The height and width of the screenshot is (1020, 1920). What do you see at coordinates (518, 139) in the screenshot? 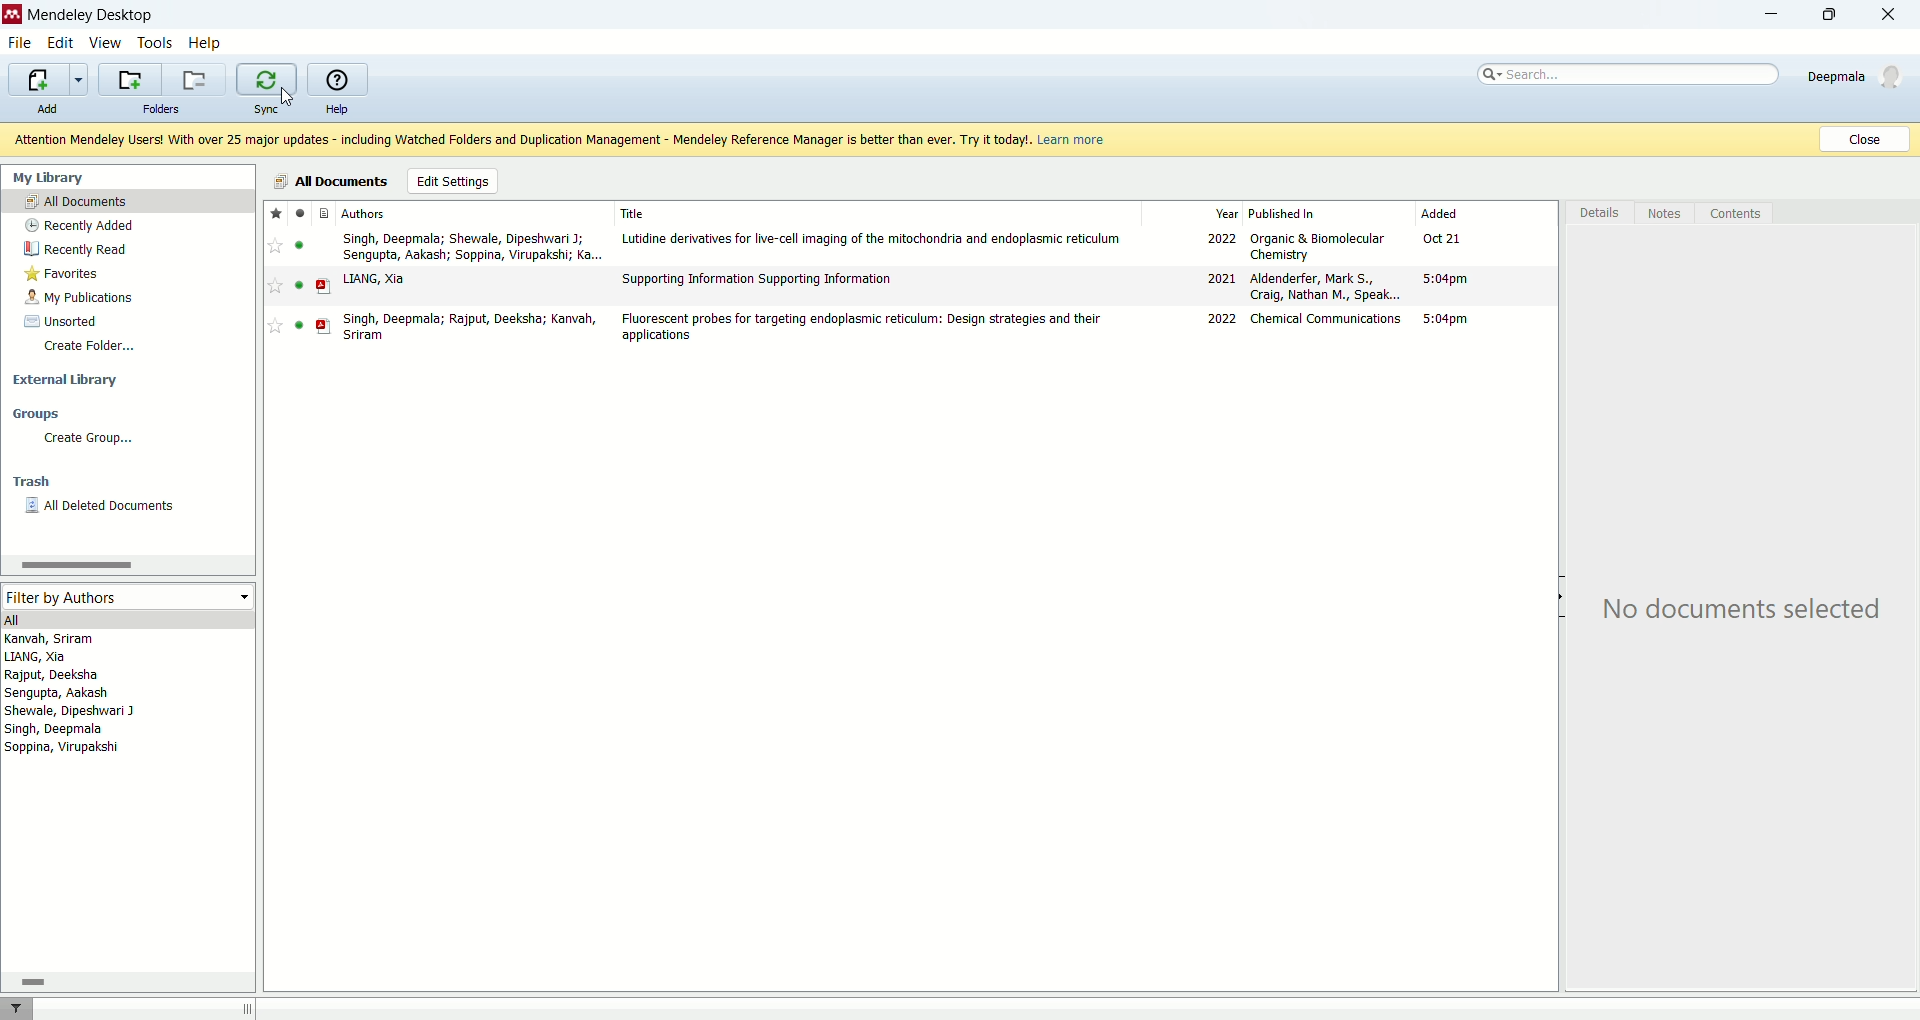
I see `Attention Mendeley Users! With over 25 major updates - including Watched Folders and Duplication Management - Mendeley Reference Manager is better than ever. Try it today!` at bounding box center [518, 139].